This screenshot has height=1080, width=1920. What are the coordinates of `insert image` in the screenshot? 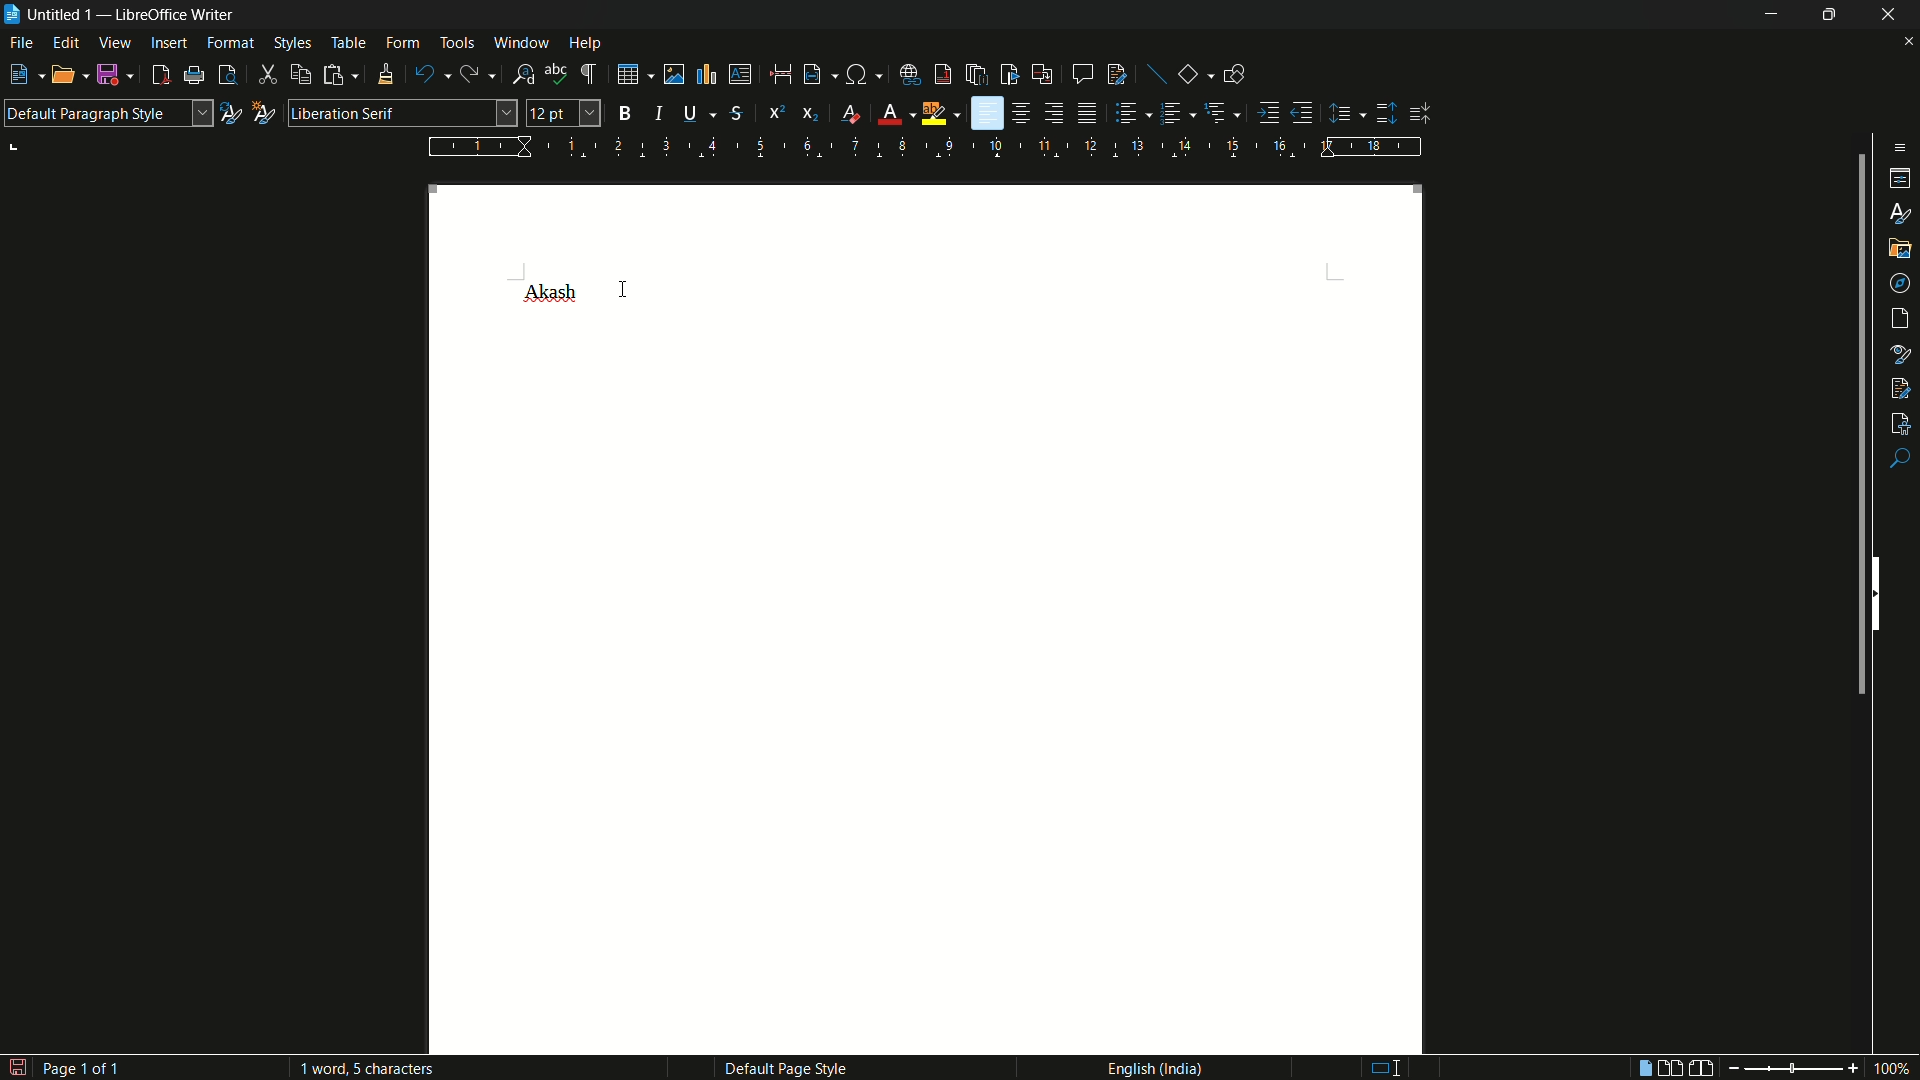 It's located at (674, 75).